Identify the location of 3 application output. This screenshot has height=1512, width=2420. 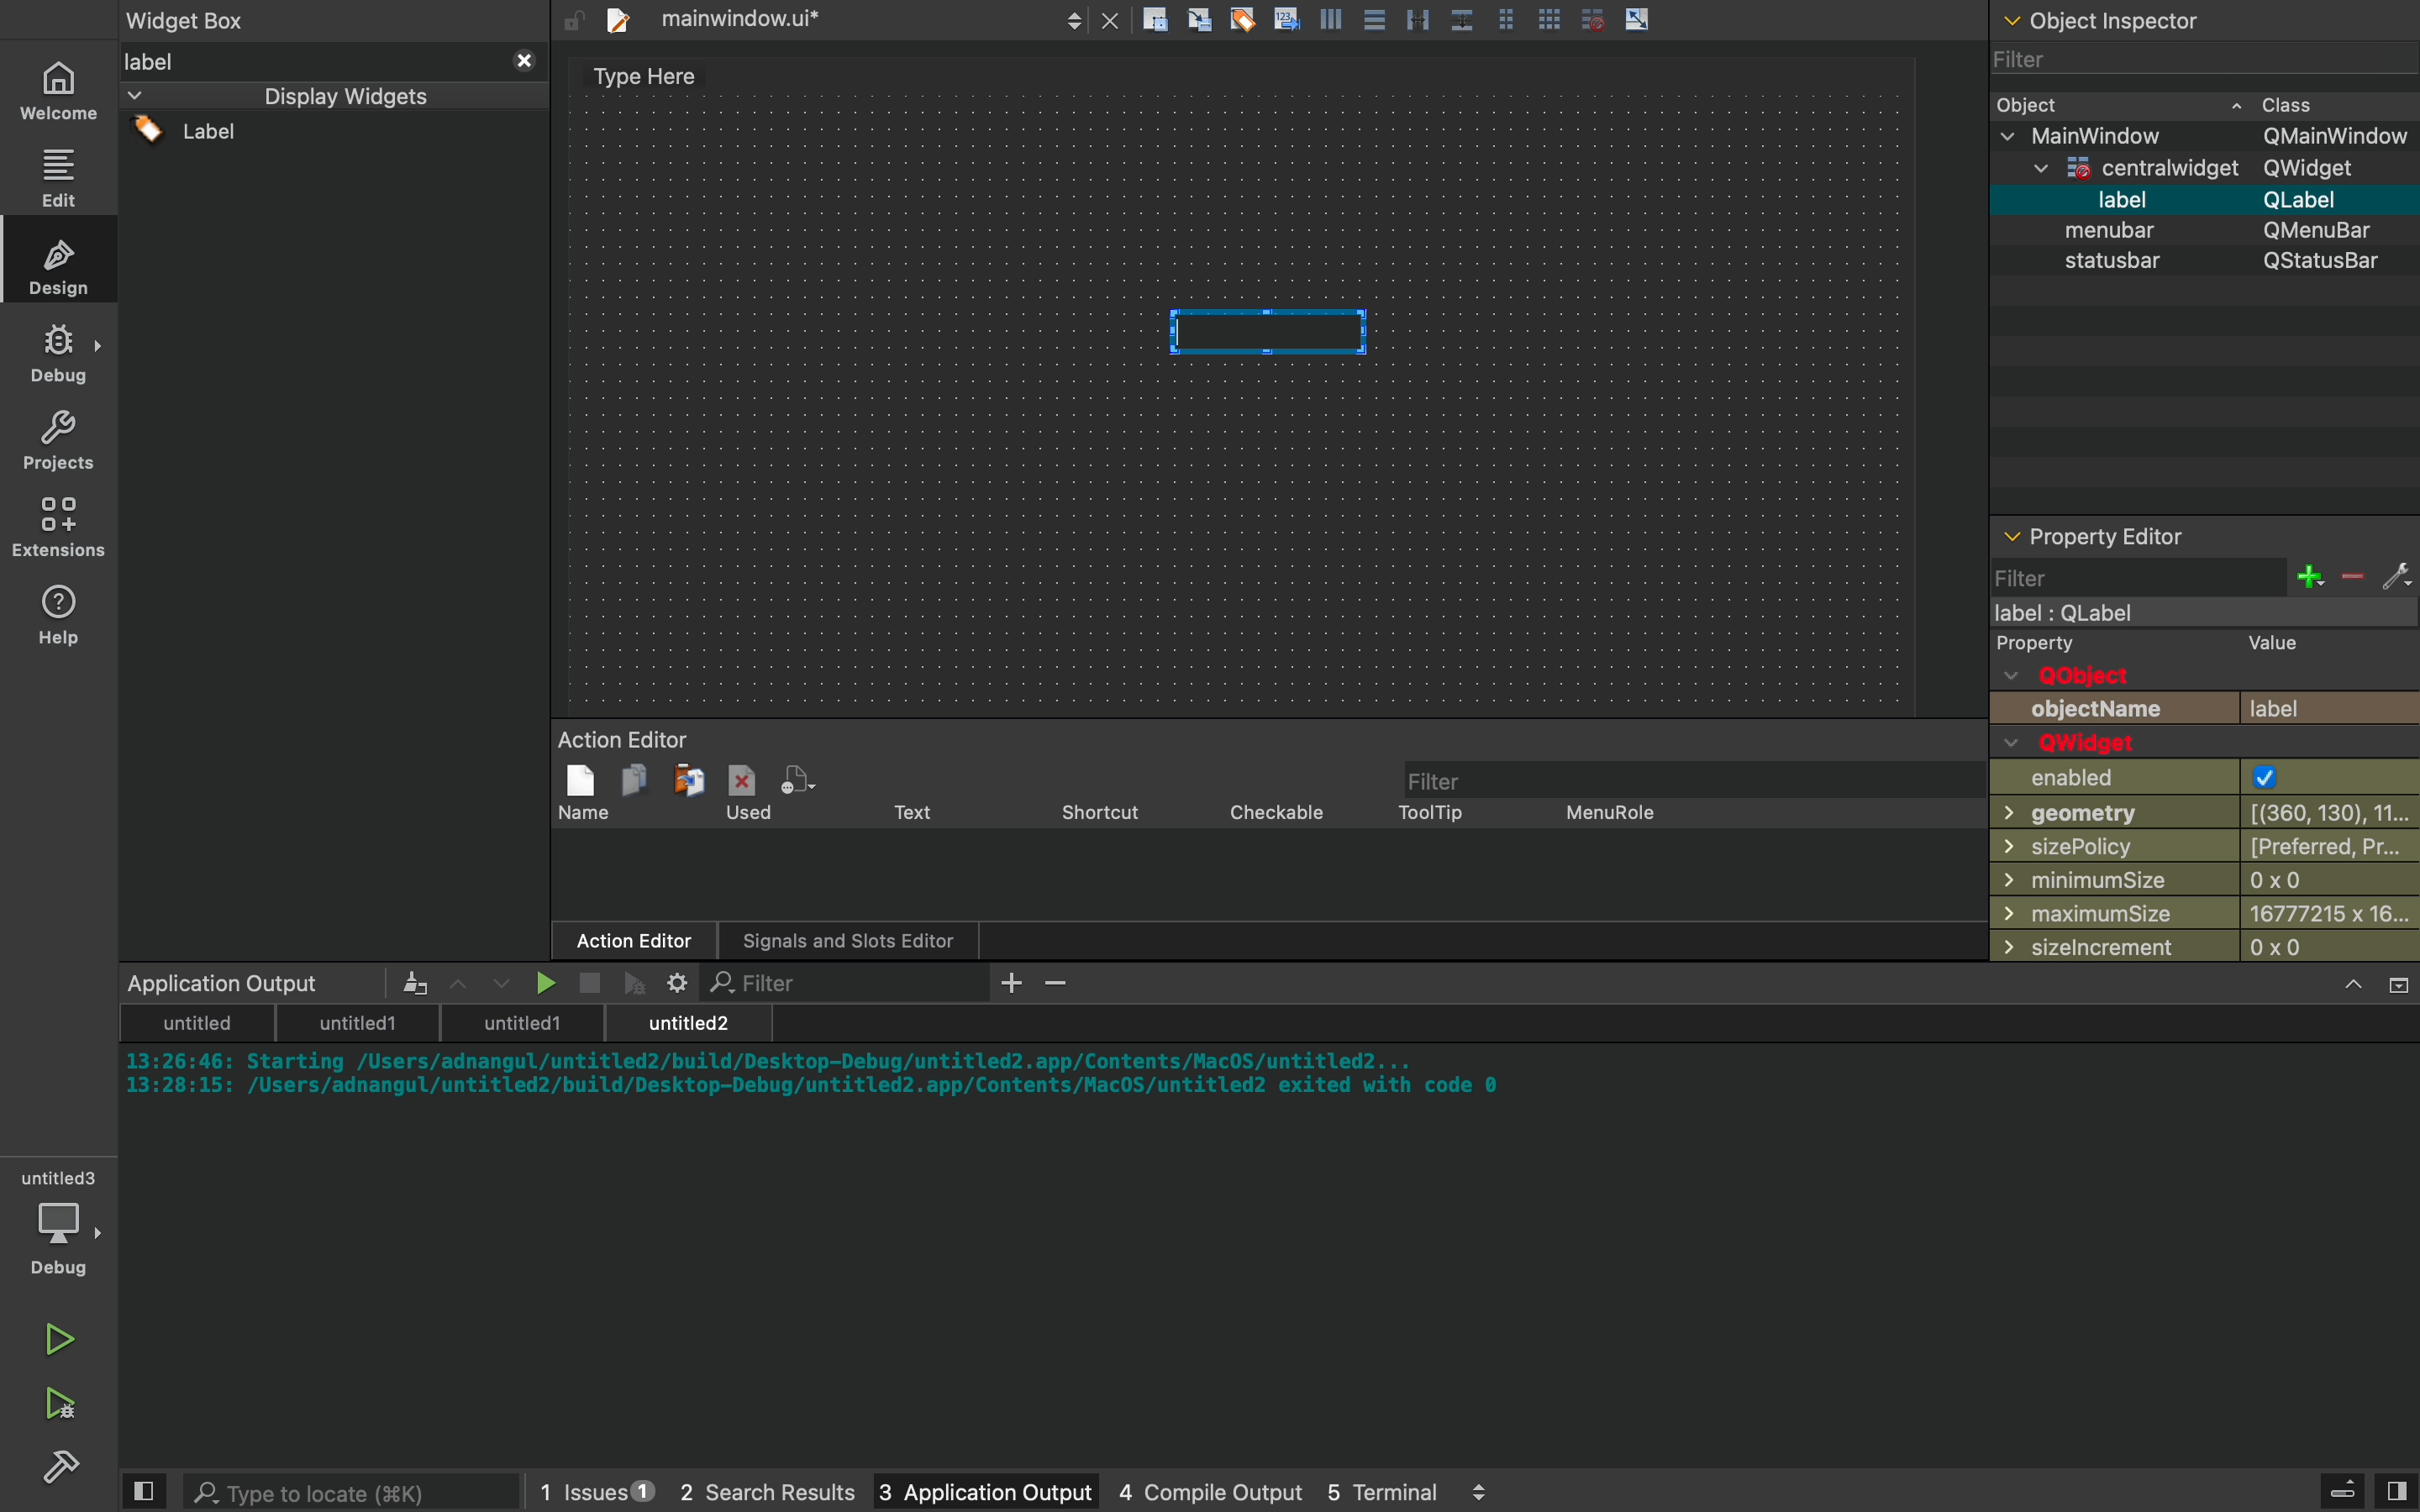
(958, 1493).